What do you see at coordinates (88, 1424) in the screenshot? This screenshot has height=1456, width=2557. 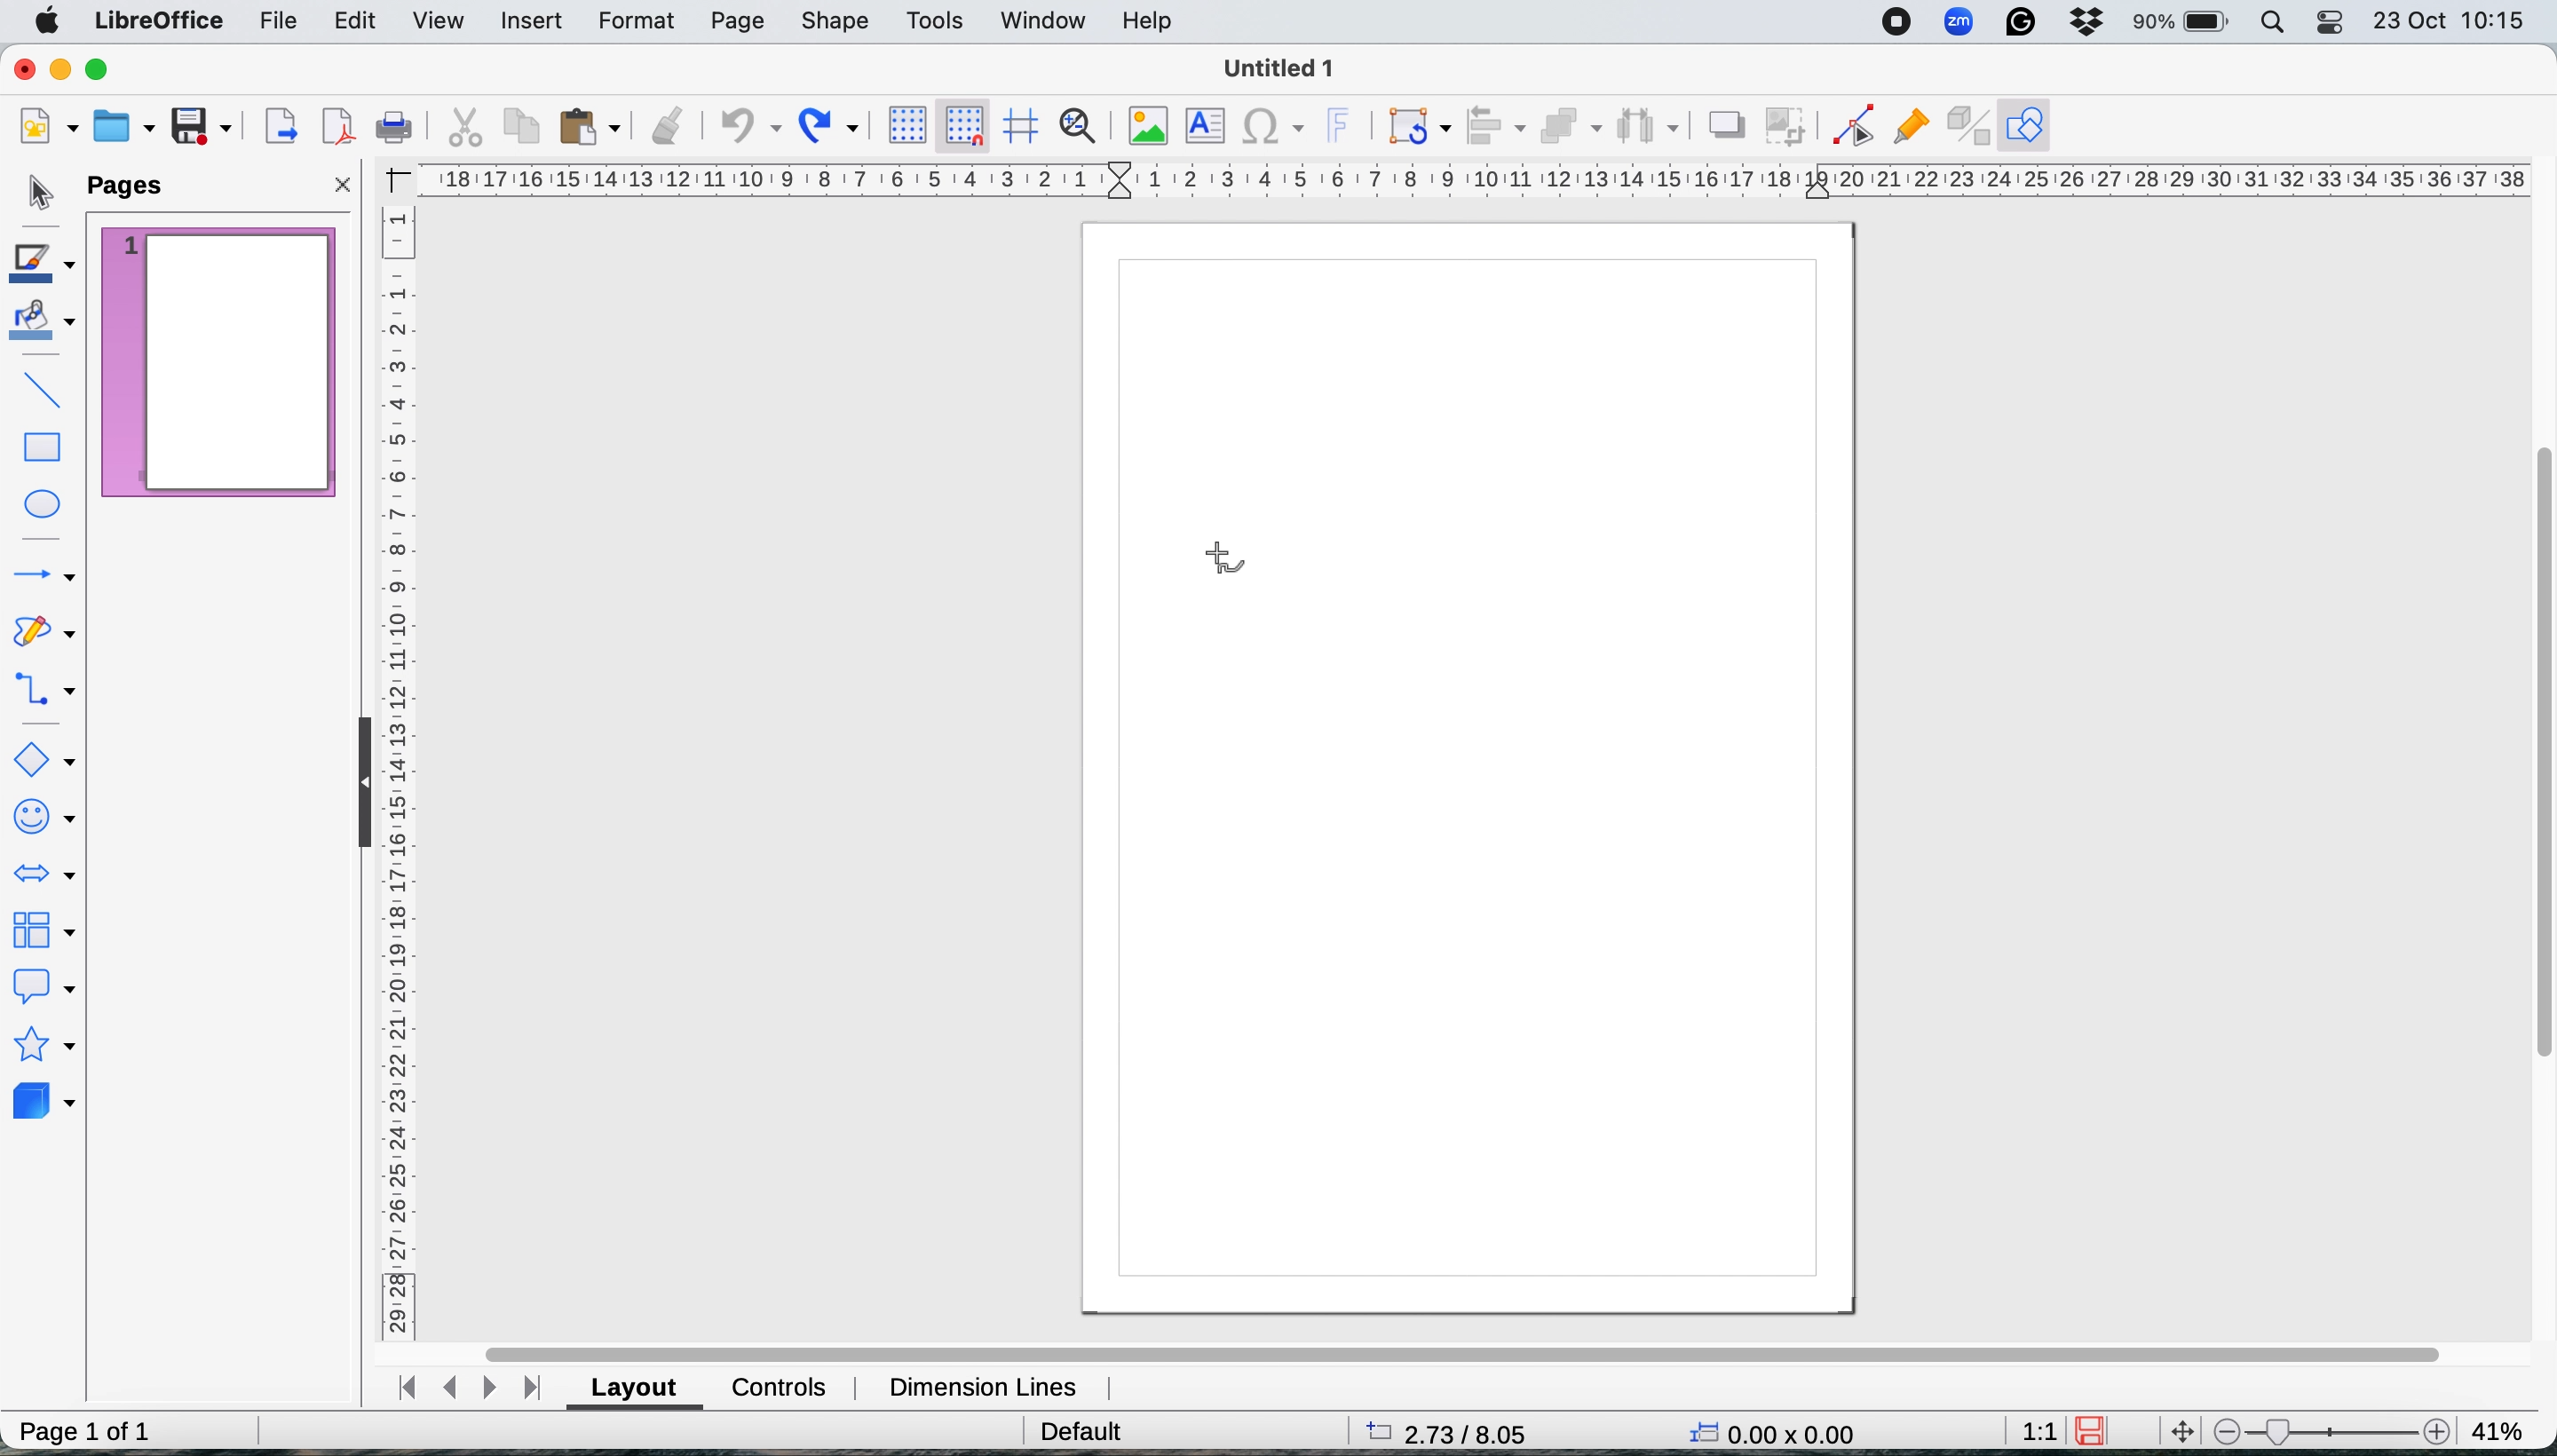 I see `page 1 of 1` at bounding box center [88, 1424].